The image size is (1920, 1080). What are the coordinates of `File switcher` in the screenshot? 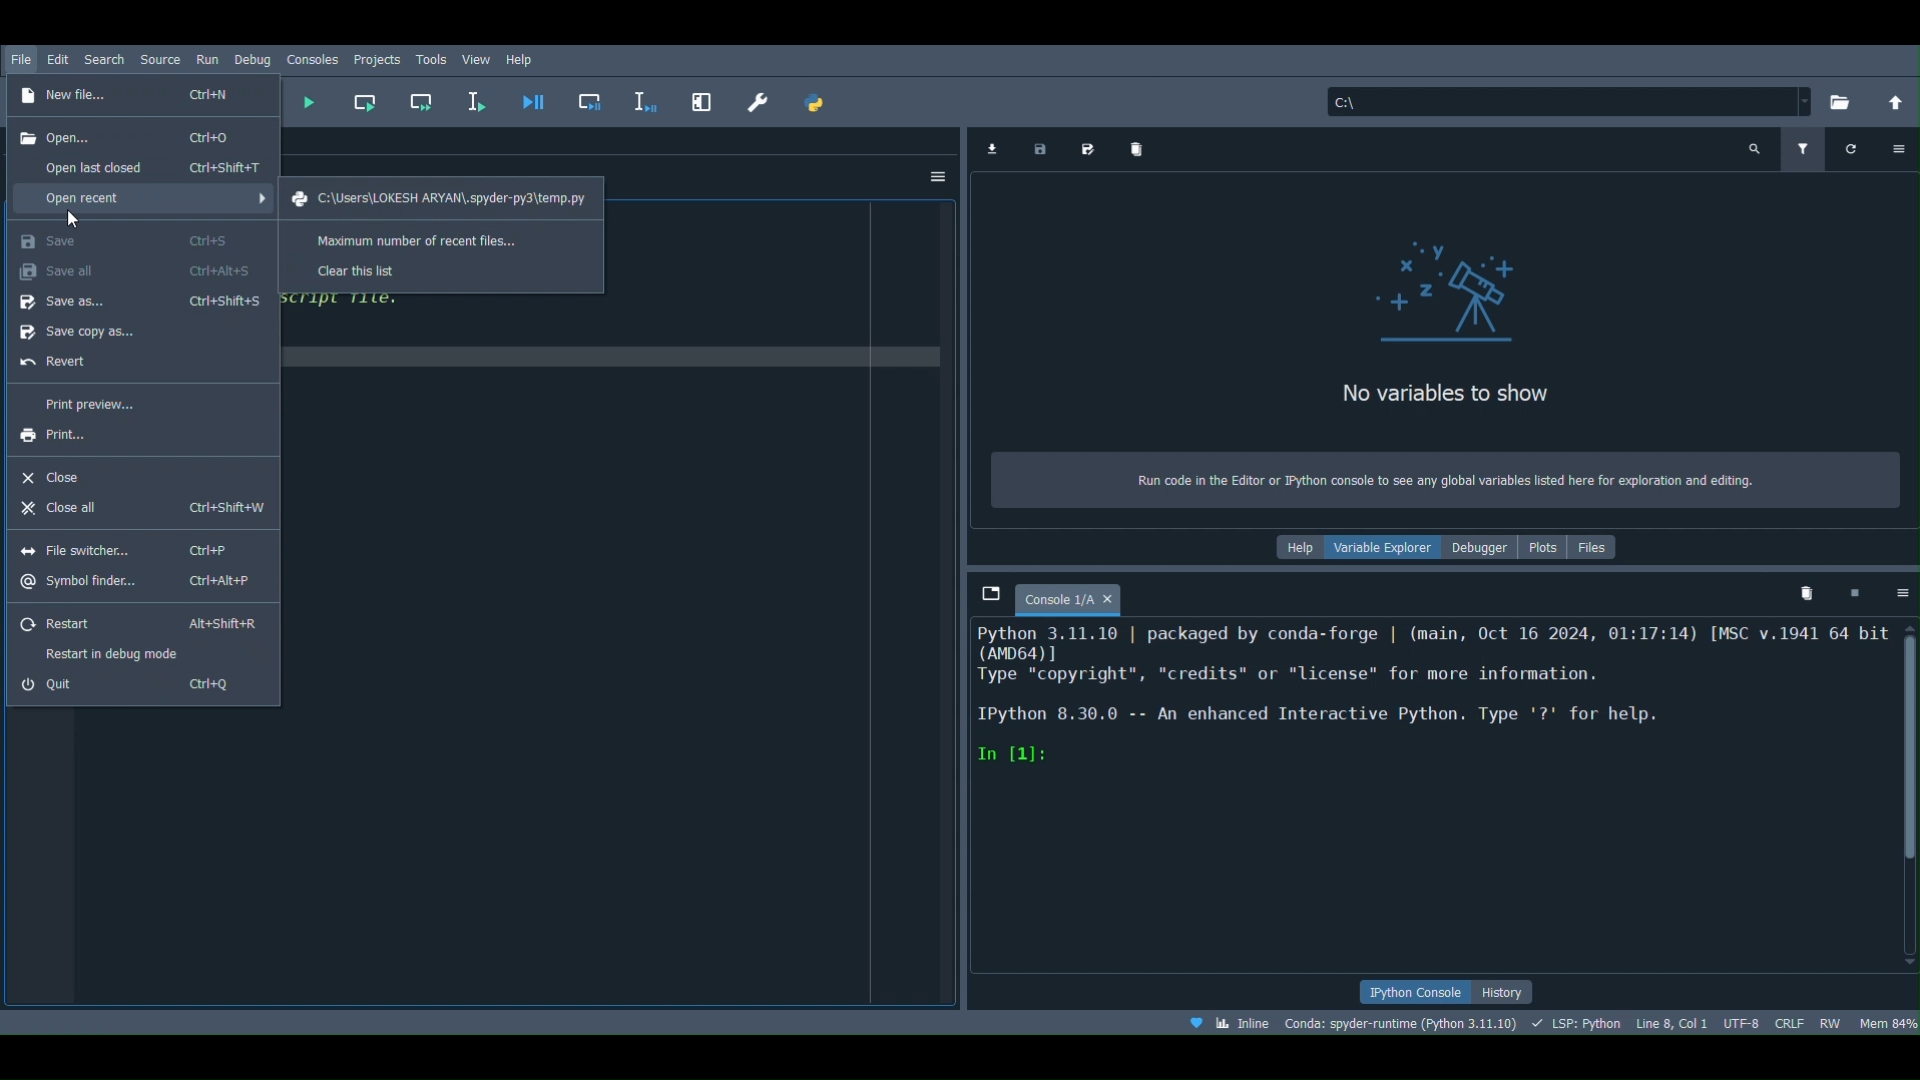 It's located at (119, 548).